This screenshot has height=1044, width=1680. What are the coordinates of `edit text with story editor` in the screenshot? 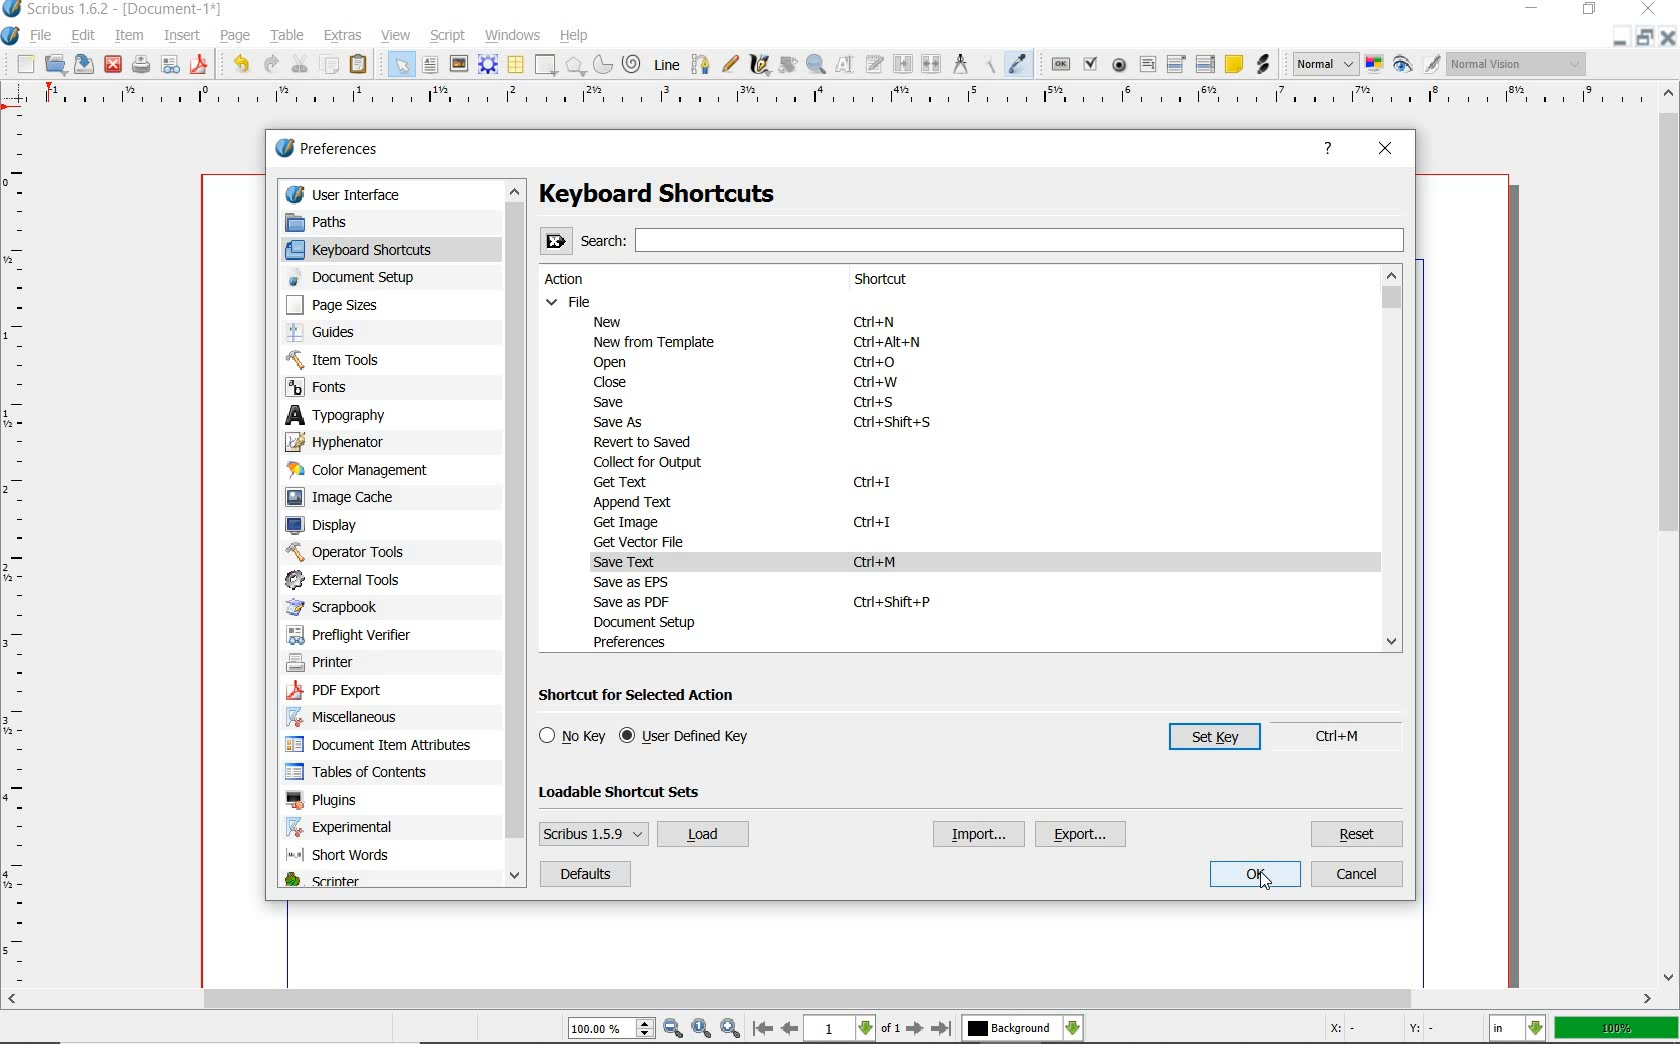 It's located at (876, 63).